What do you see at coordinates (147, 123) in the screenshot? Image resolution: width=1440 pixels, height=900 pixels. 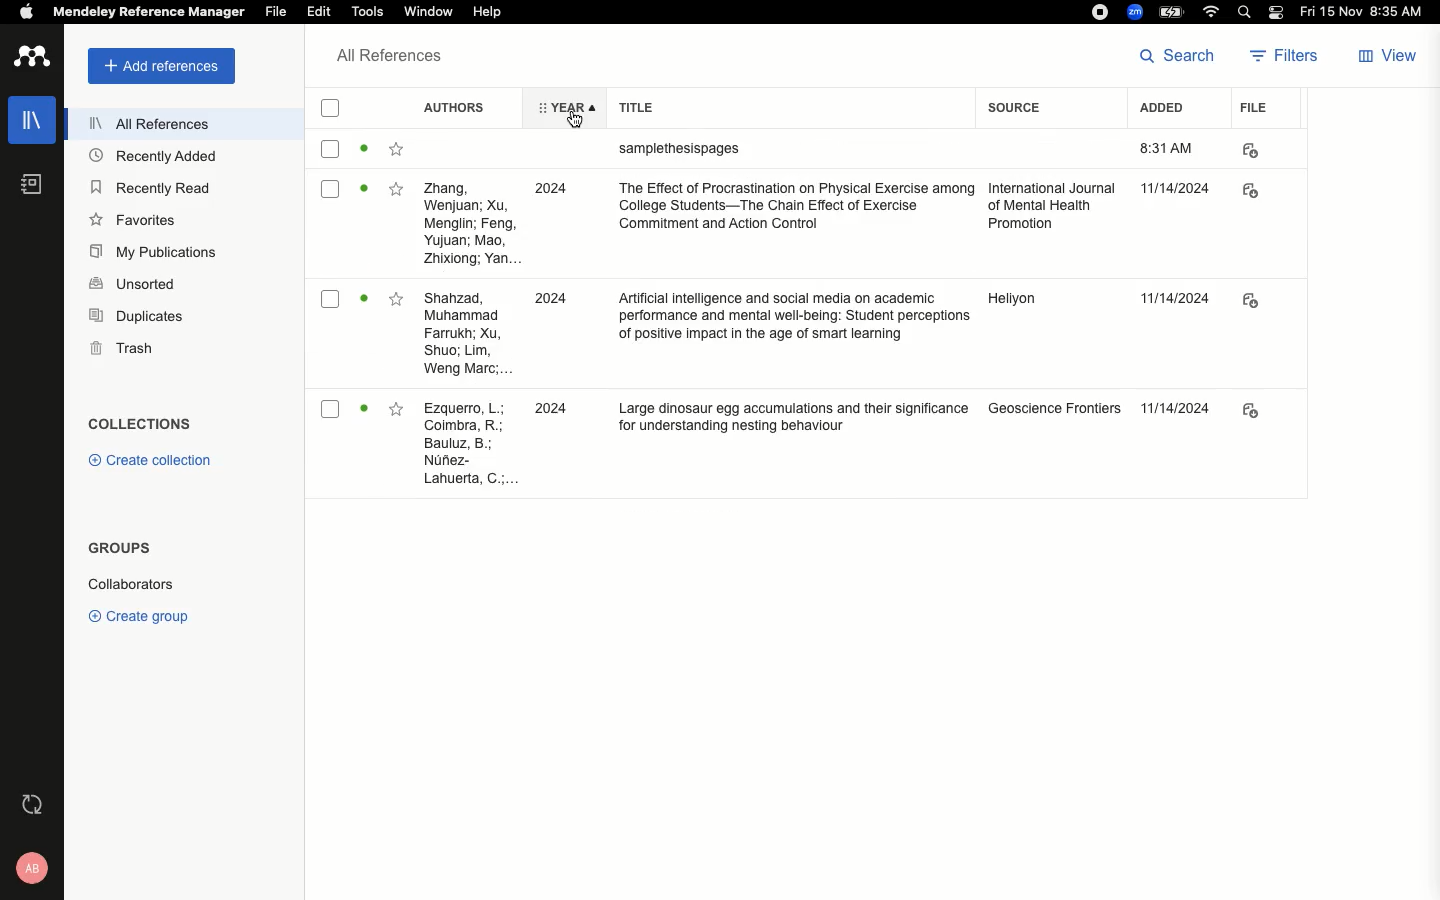 I see `All references` at bounding box center [147, 123].